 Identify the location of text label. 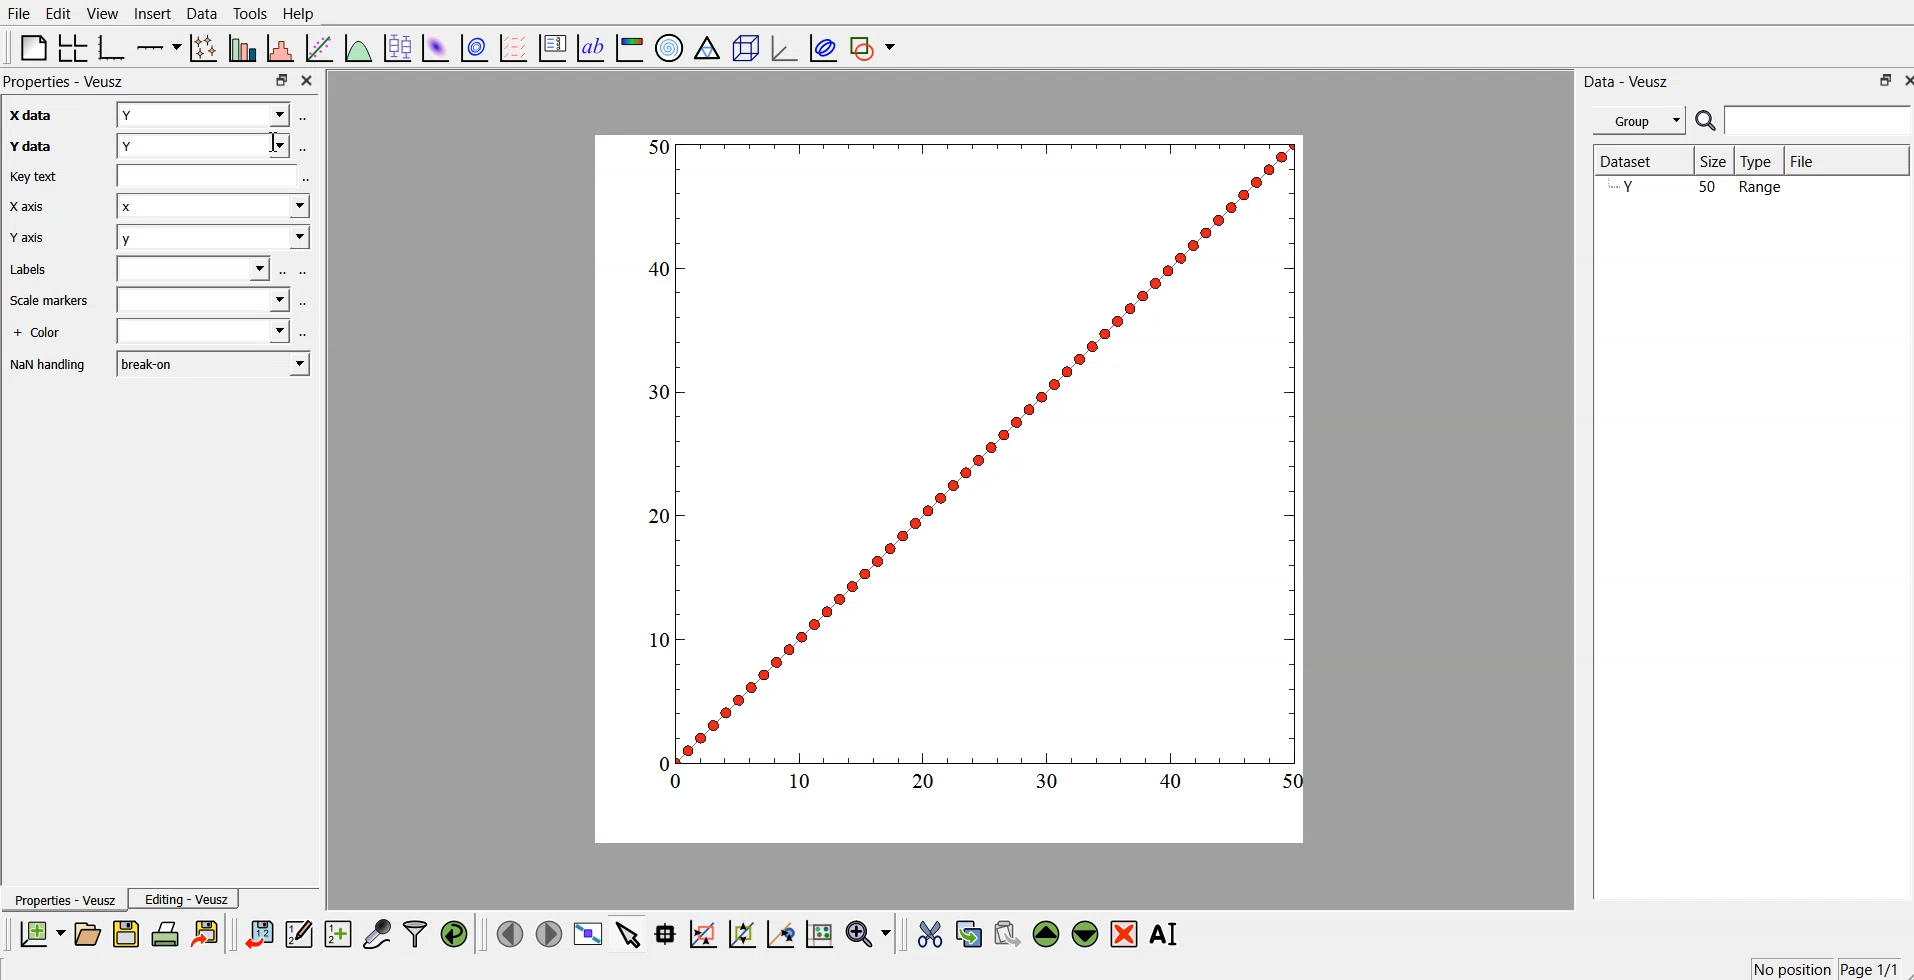
(591, 46).